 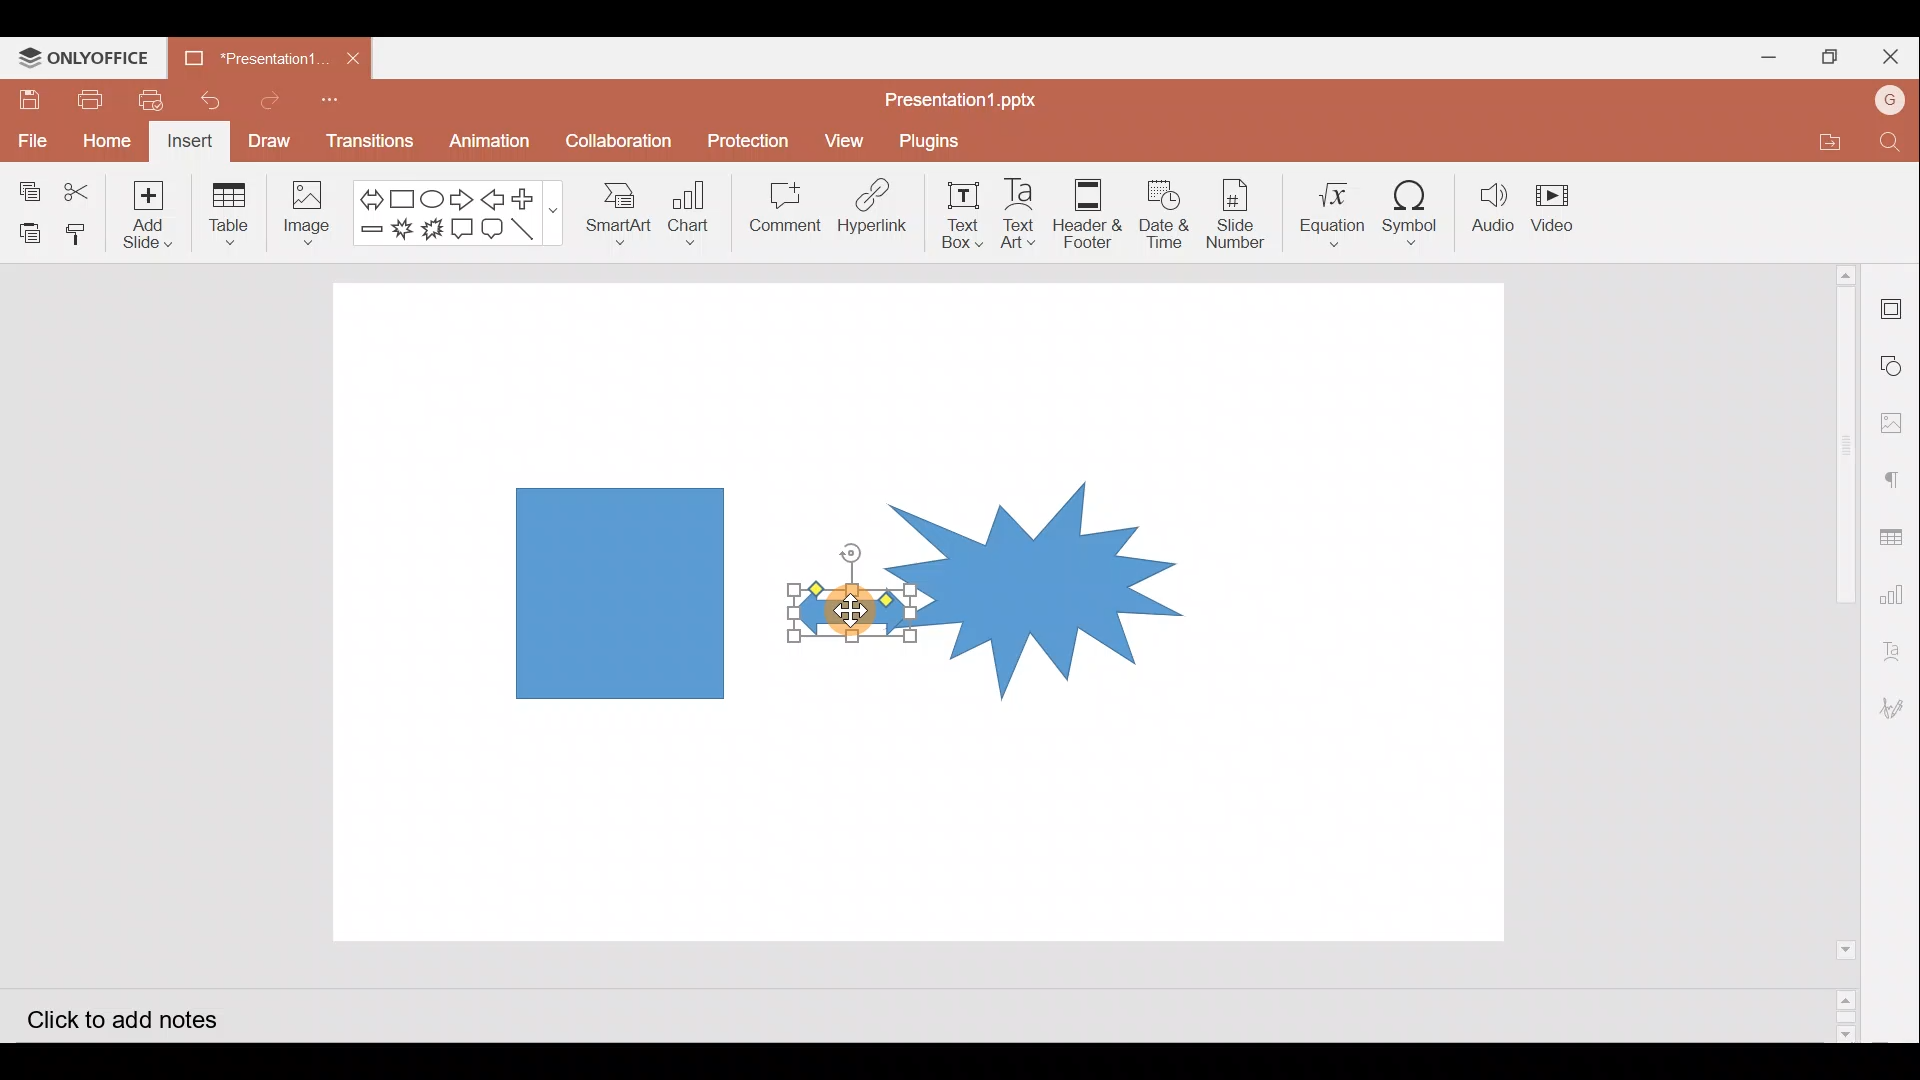 I want to click on Shapes settings, so click(x=1894, y=363).